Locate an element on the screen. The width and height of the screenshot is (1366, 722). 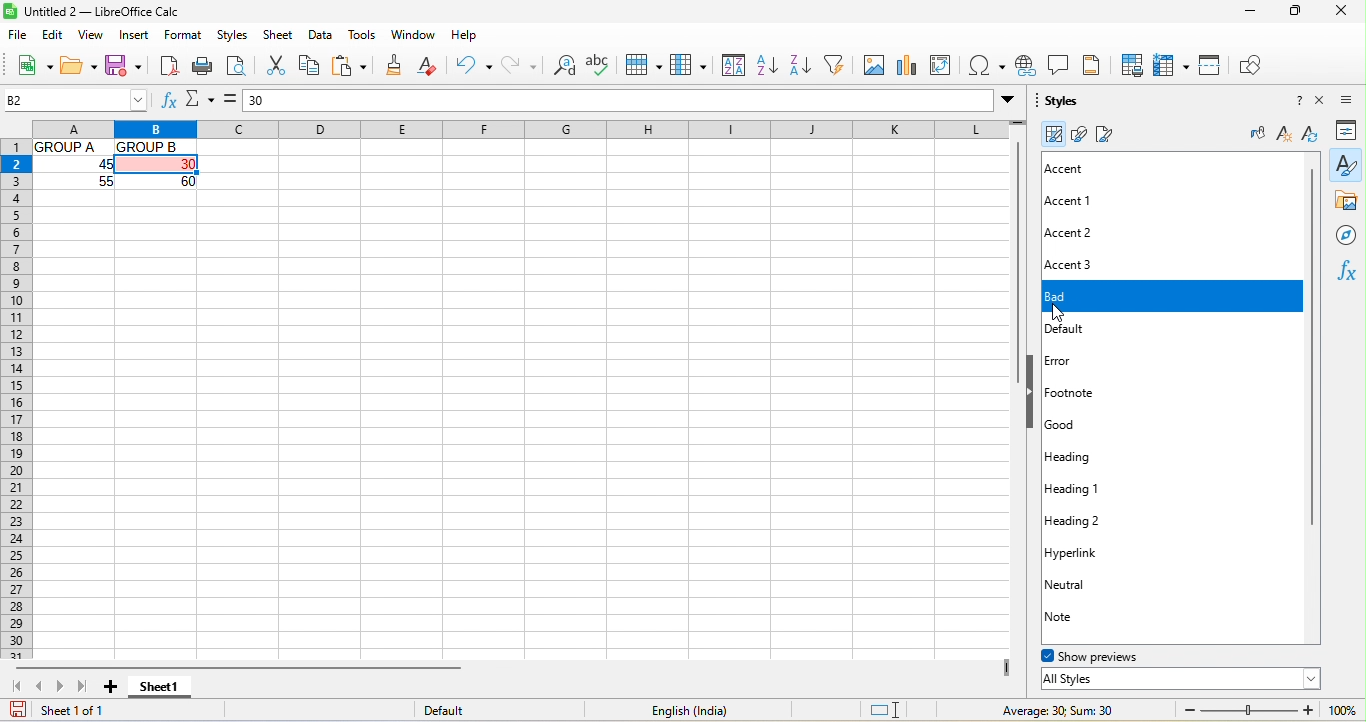
select function is located at coordinates (201, 102).